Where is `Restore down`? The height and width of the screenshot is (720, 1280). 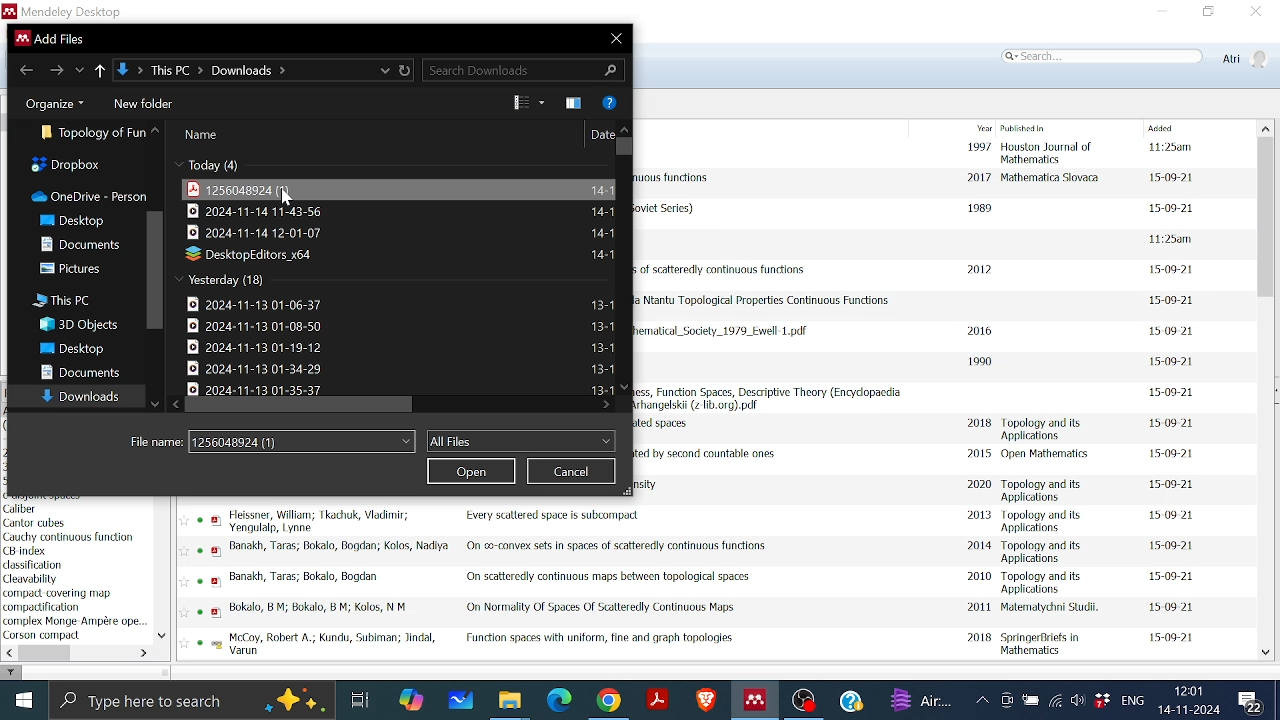
Restore down is located at coordinates (1209, 12).